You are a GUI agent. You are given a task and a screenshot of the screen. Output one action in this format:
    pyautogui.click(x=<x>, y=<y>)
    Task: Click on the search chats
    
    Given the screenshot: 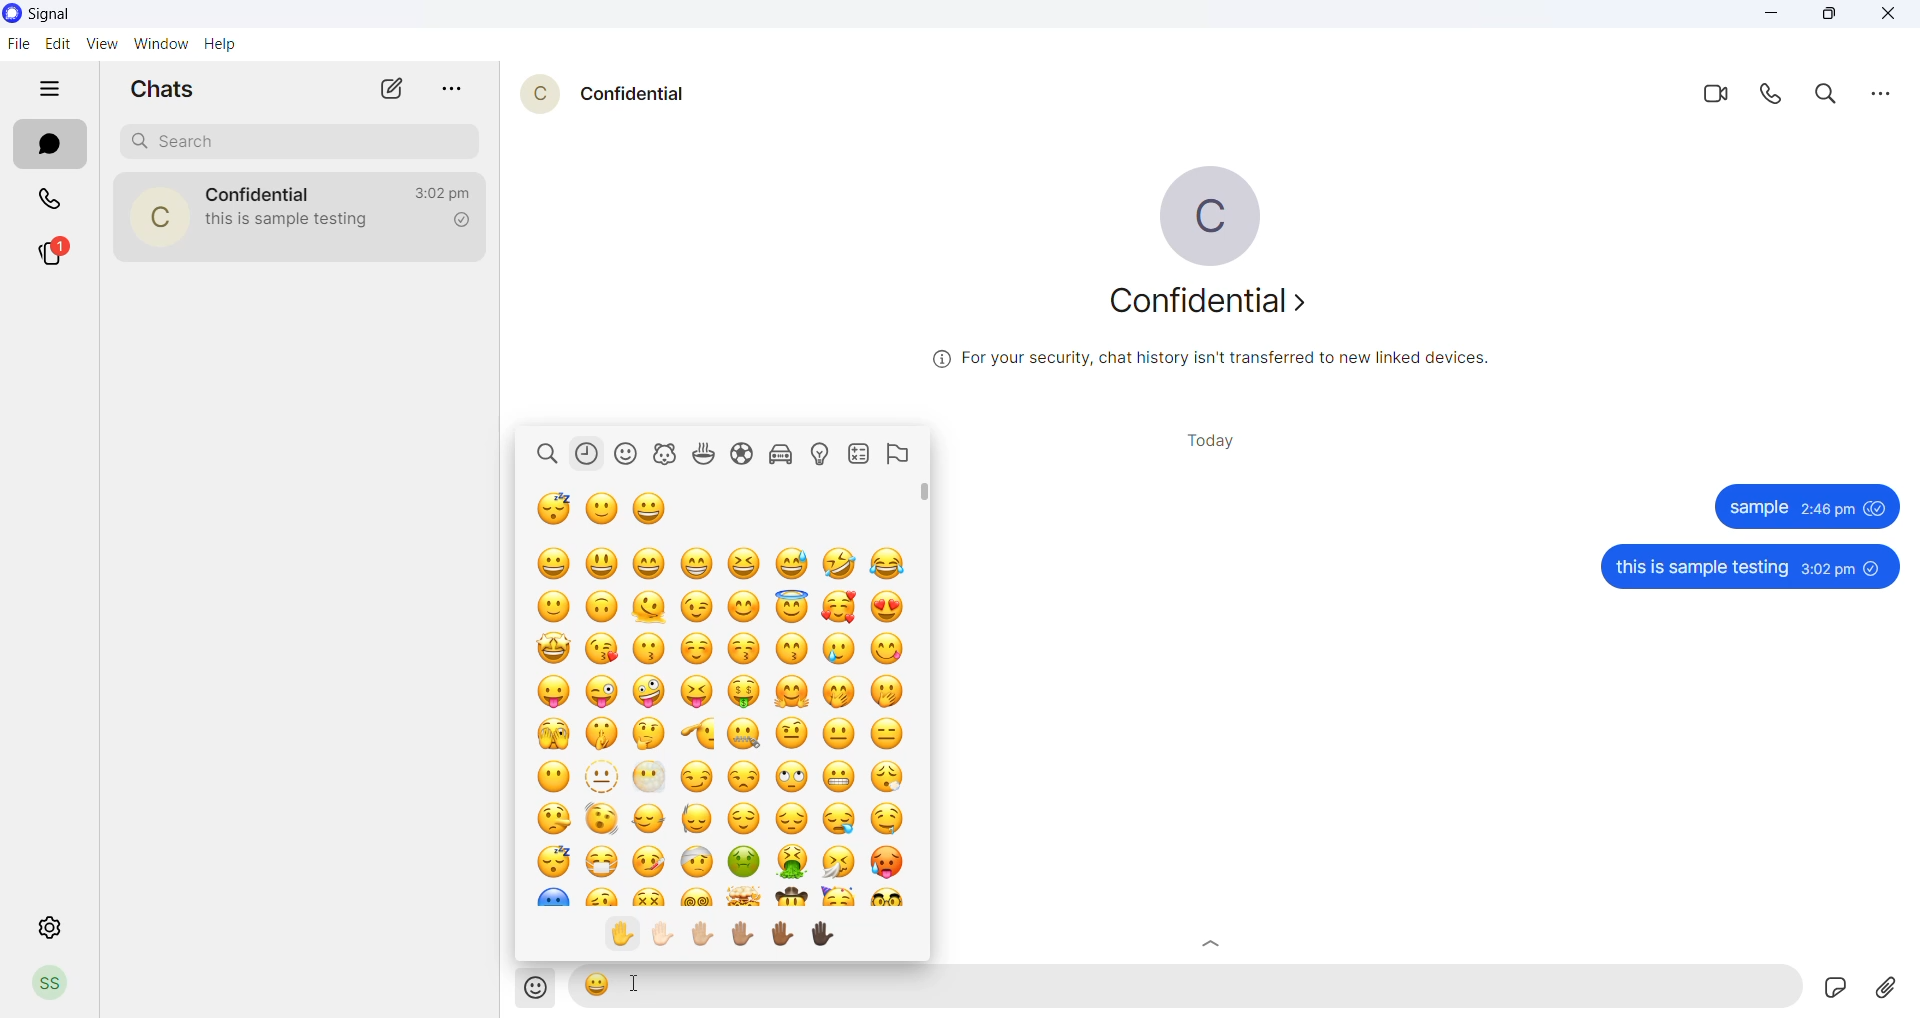 What is the action you would take?
    pyautogui.click(x=299, y=141)
    